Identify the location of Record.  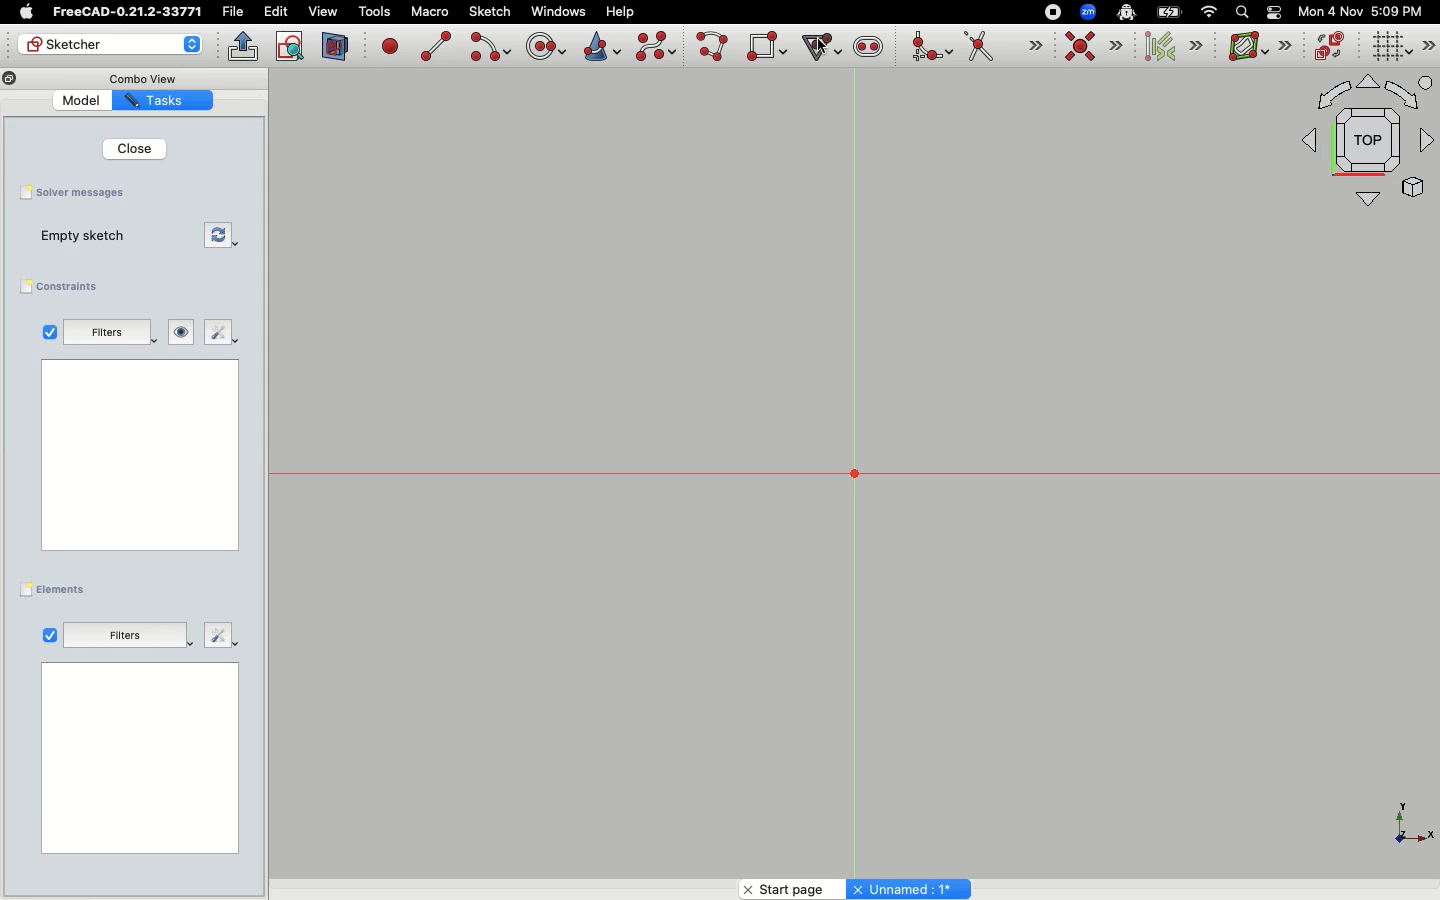
(1048, 11).